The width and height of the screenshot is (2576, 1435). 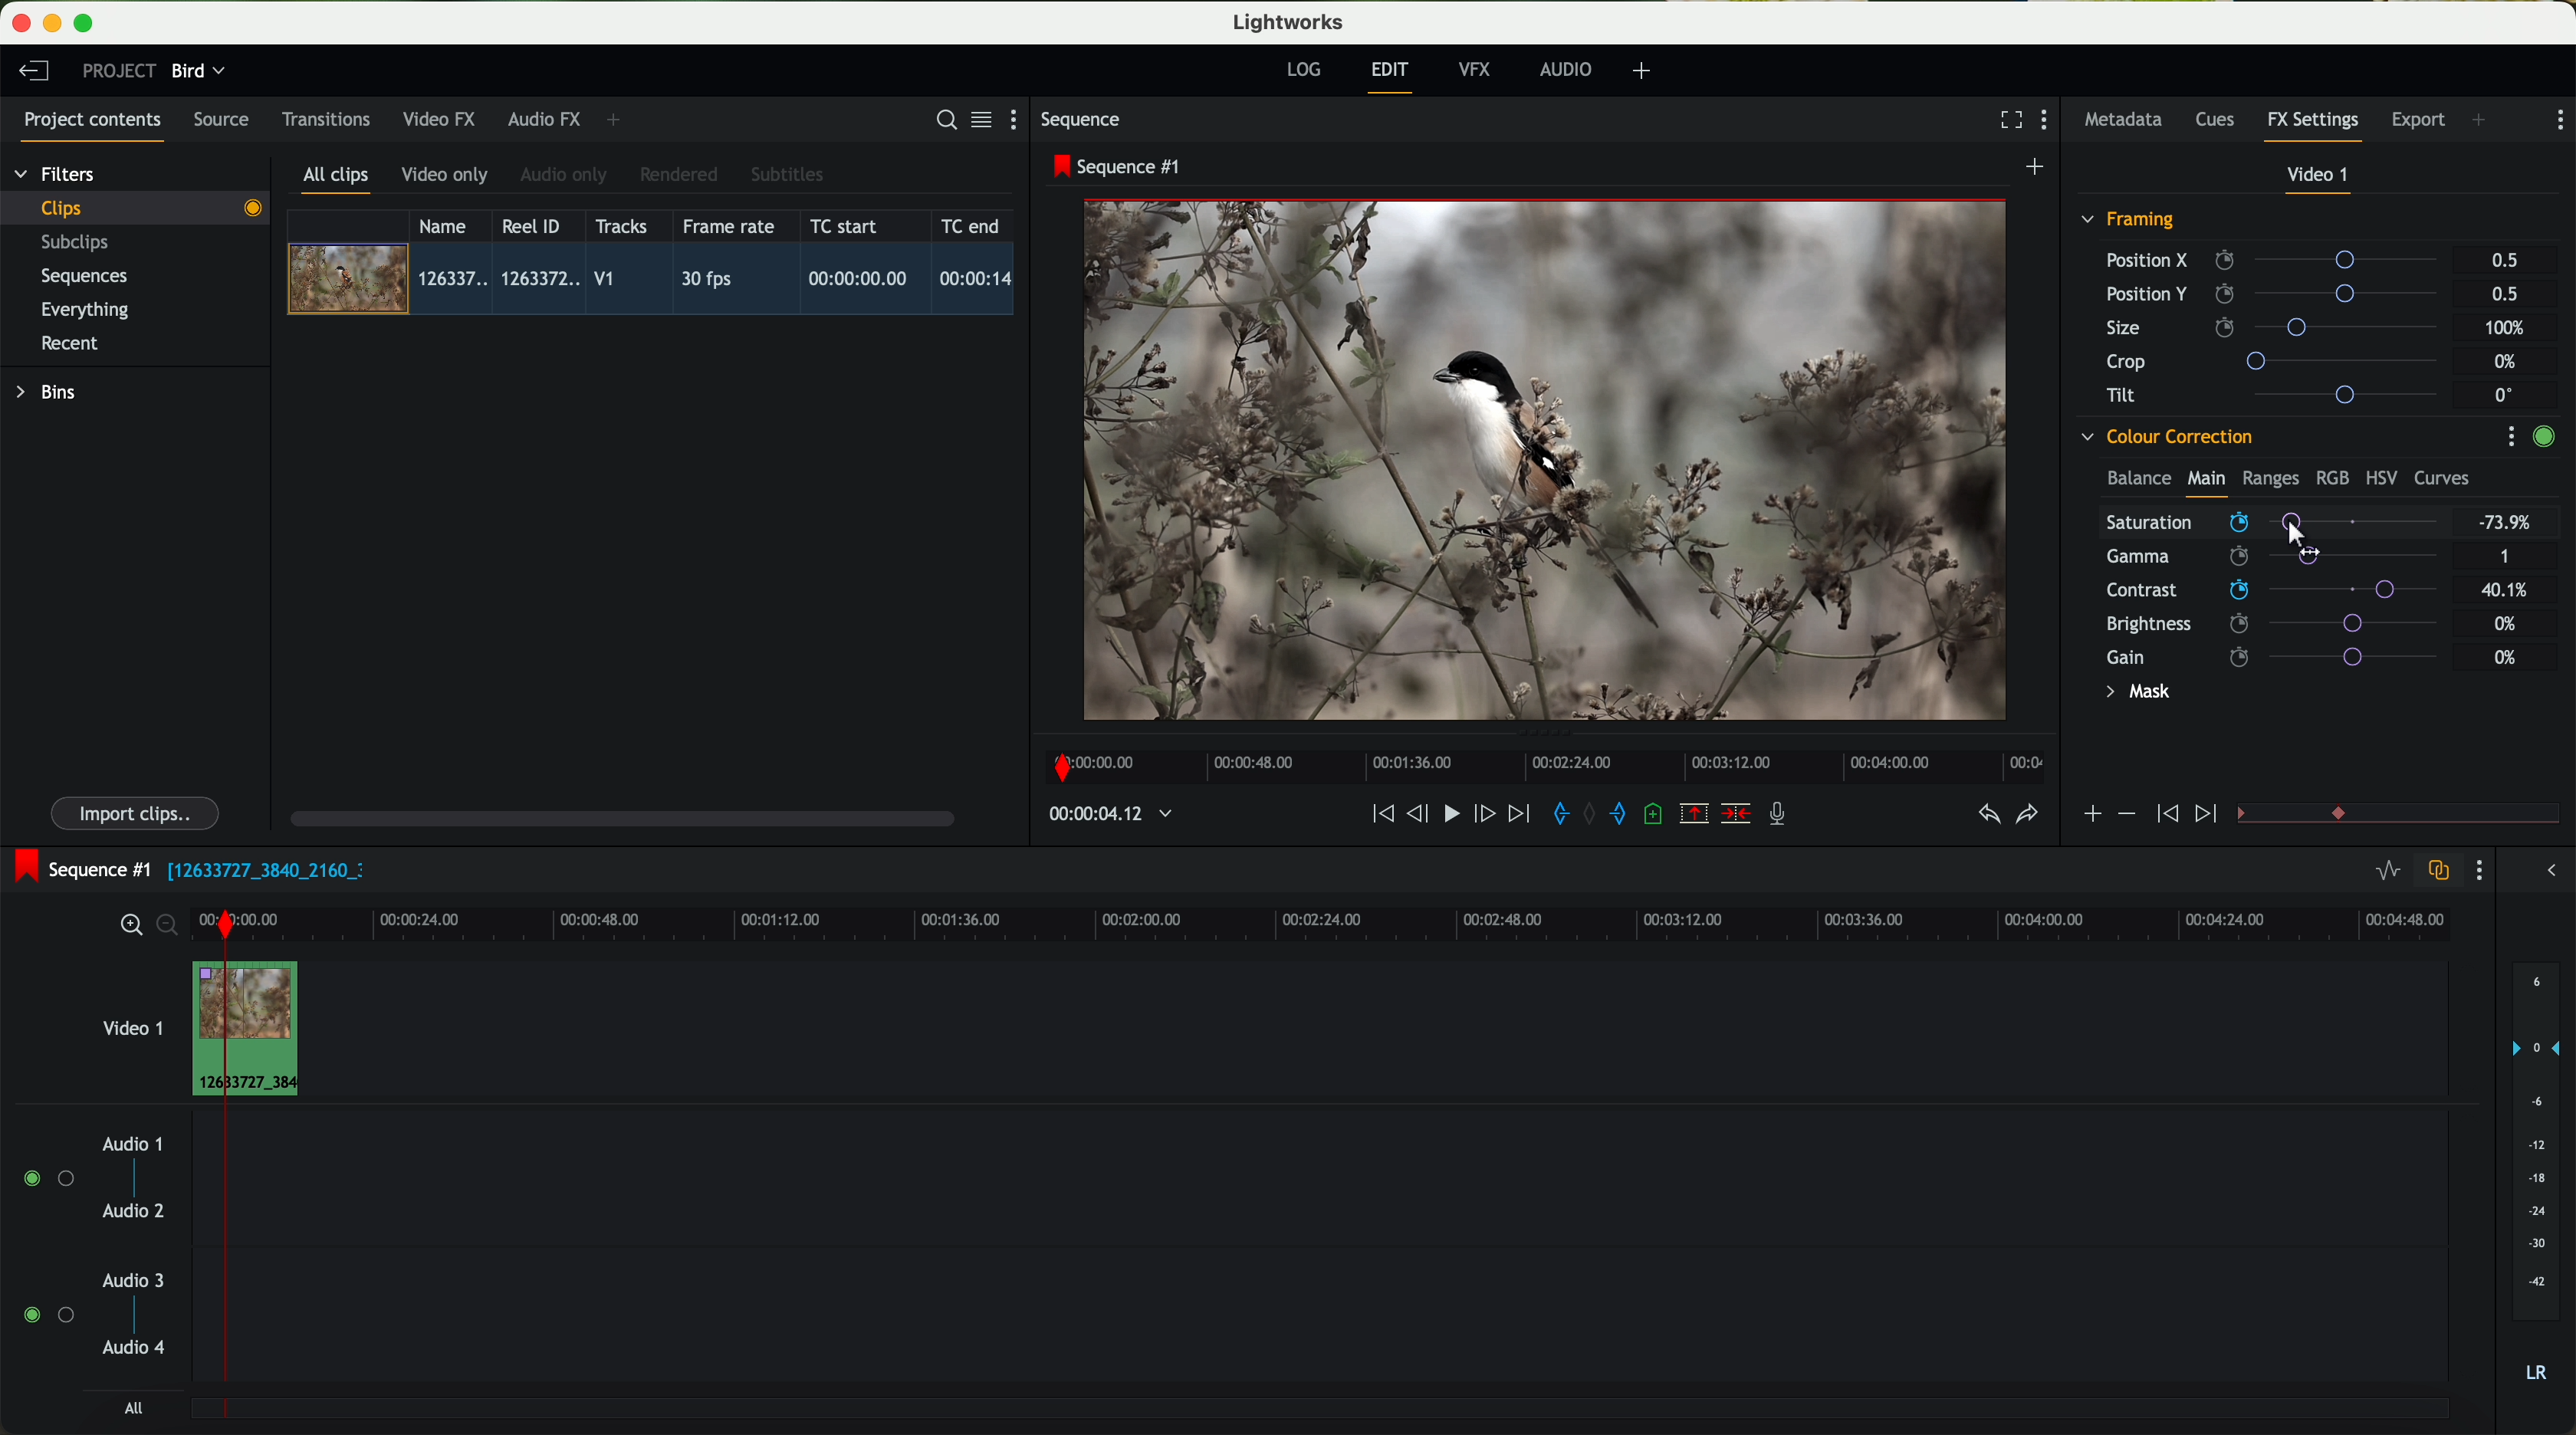 I want to click on clear marks, so click(x=1591, y=814).